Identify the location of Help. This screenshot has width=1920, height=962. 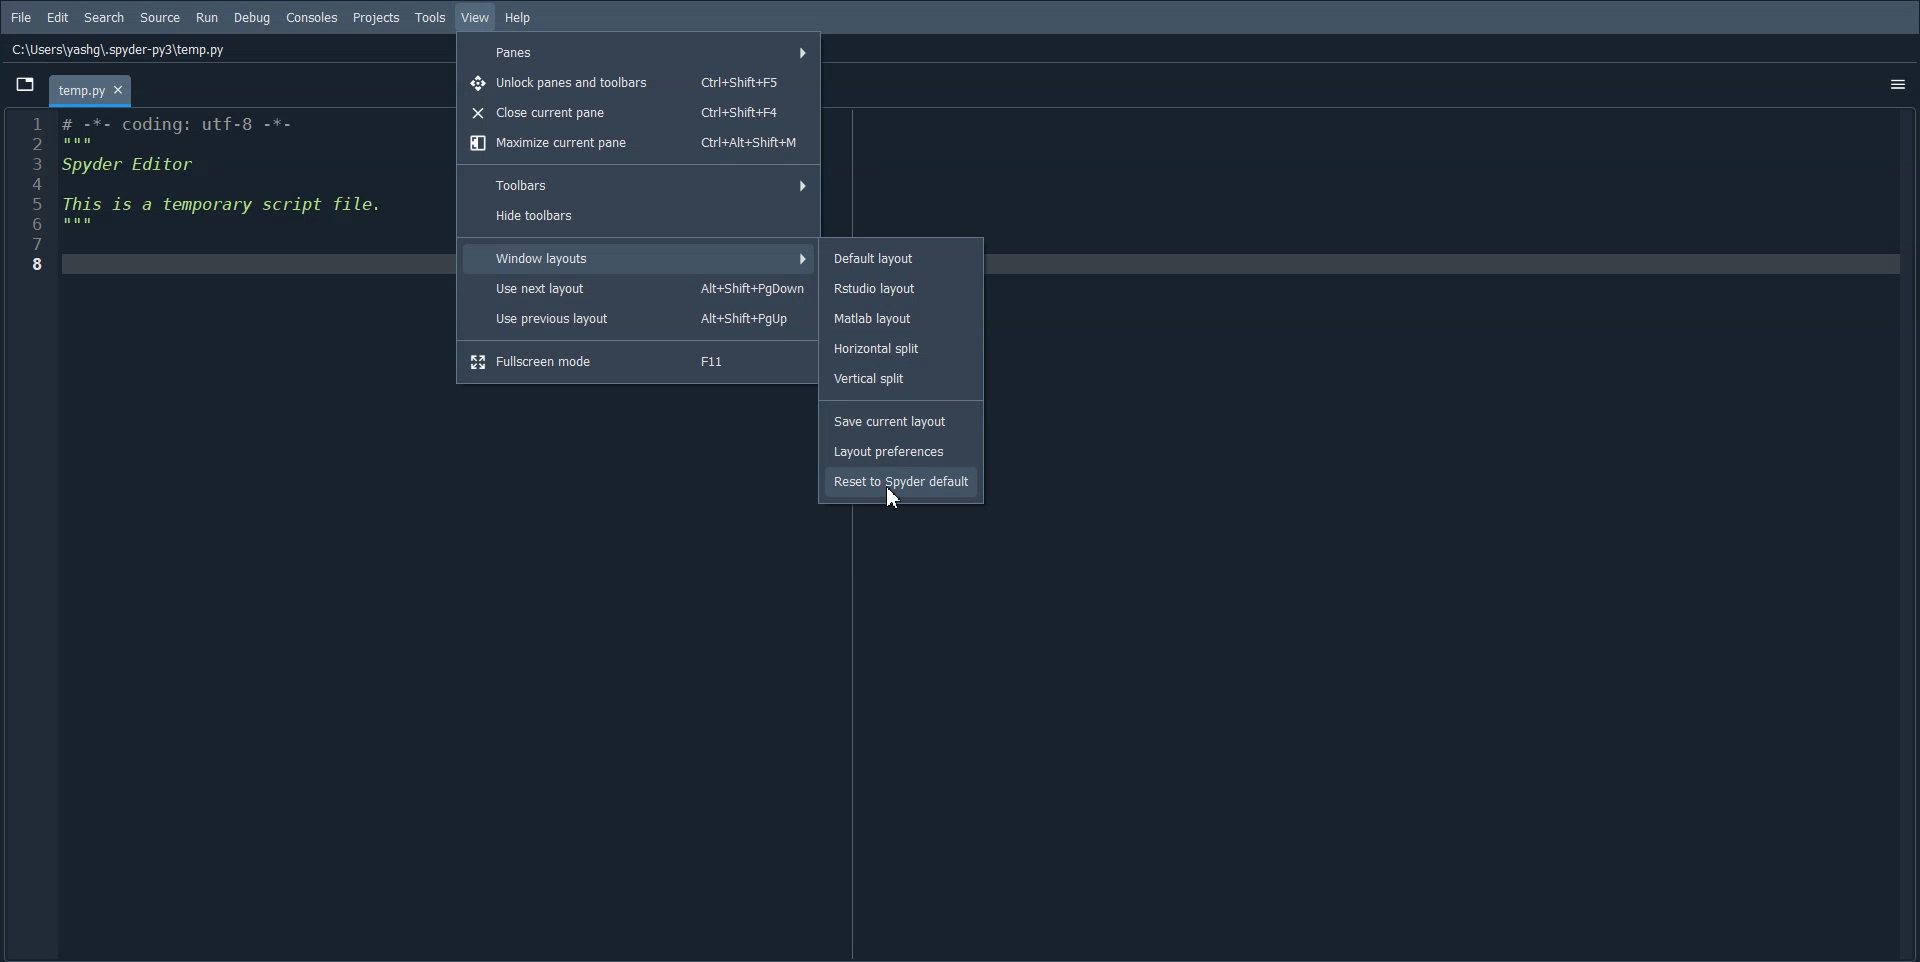
(520, 19).